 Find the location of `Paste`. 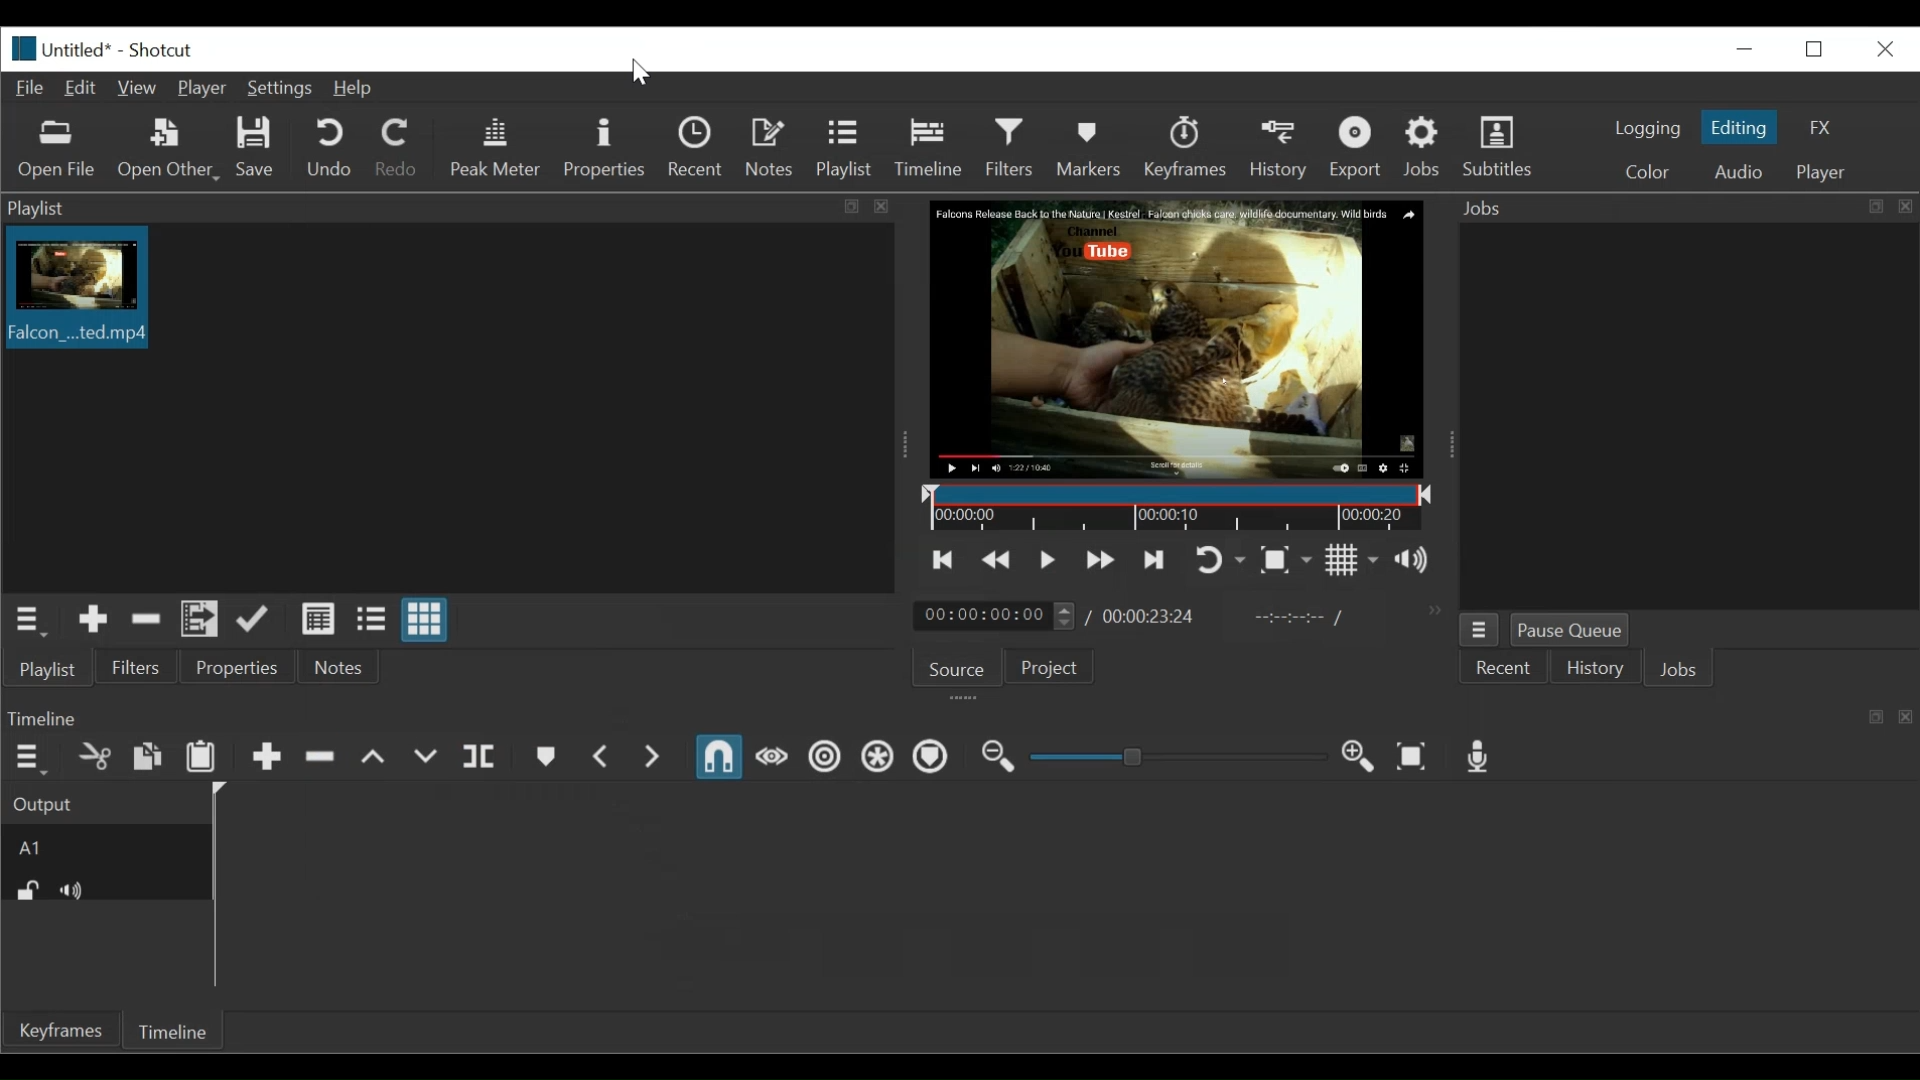

Paste is located at coordinates (203, 757).